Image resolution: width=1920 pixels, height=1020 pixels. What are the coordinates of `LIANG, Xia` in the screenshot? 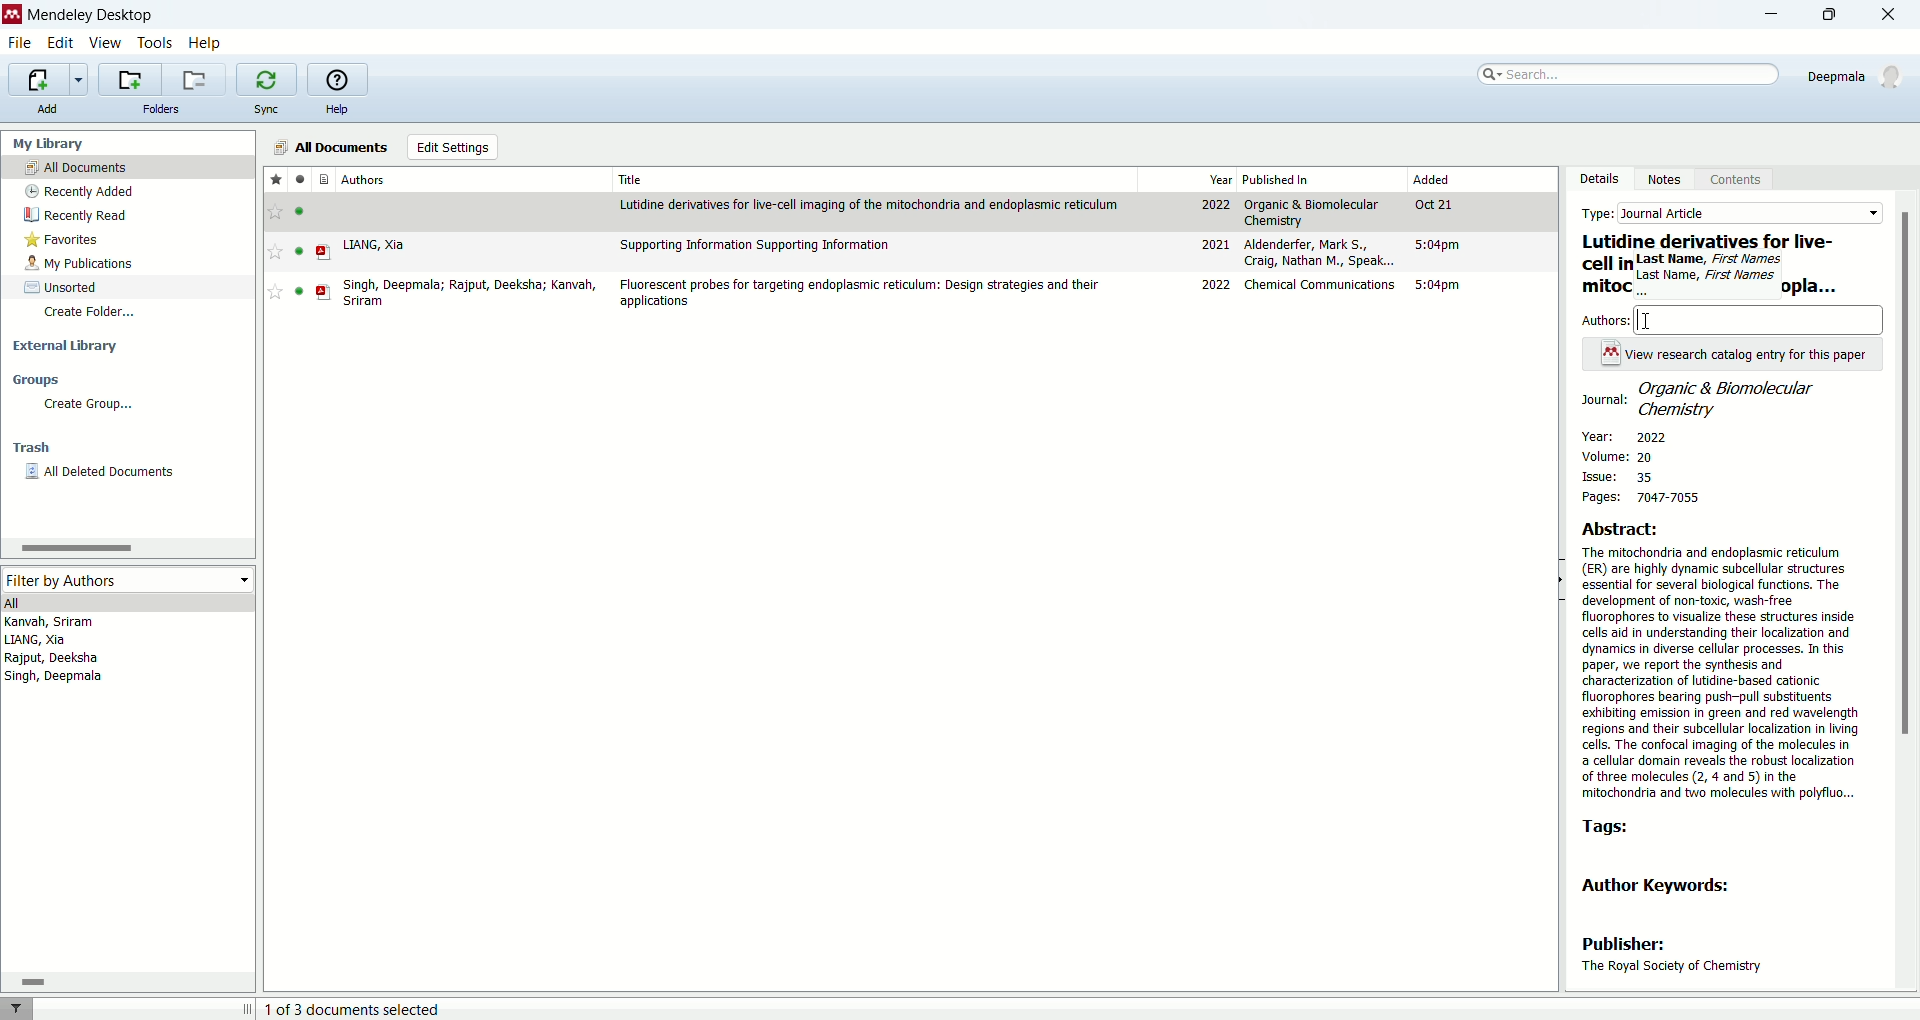 It's located at (38, 641).